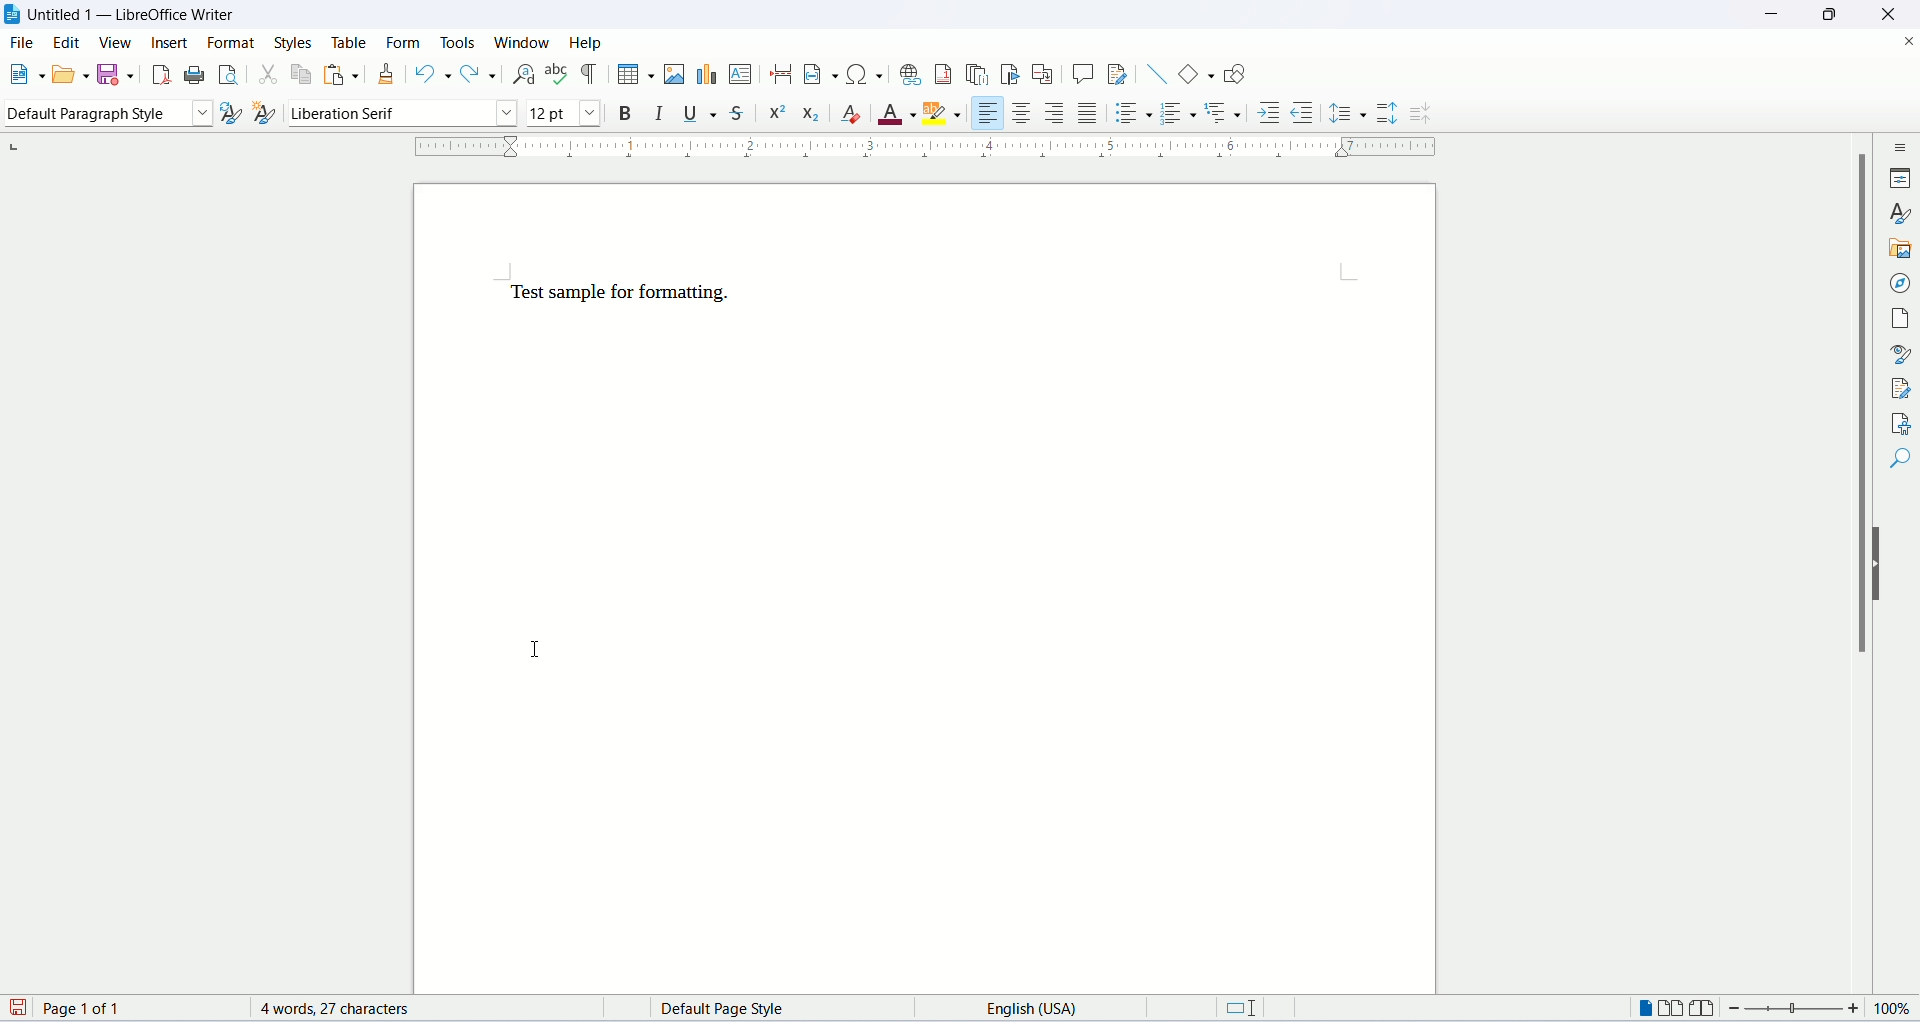 The width and height of the screenshot is (1920, 1022). I want to click on Untitled 1 - LibreOffice Writer, so click(134, 16).